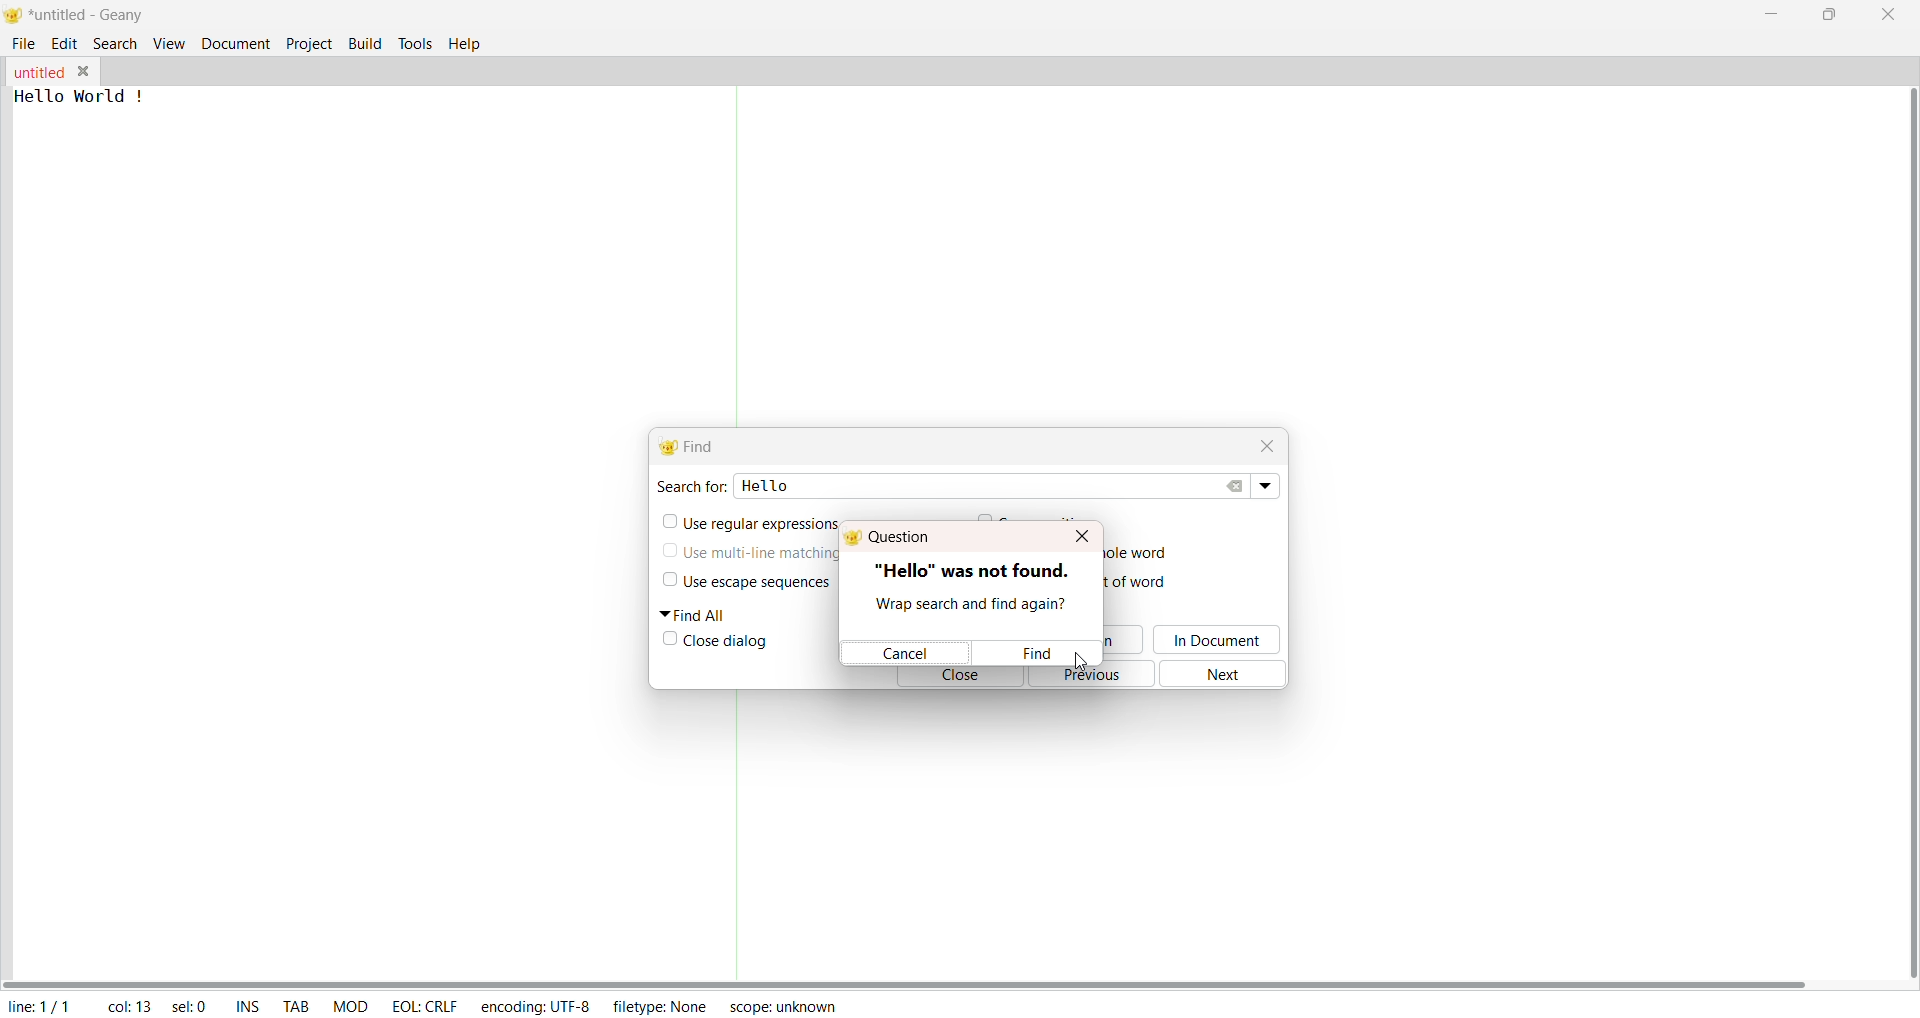 The height and width of the screenshot is (1018, 1920). What do you see at coordinates (760, 520) in the screenshot?
I see `use regular expressions` at bounding box center [760, 520].